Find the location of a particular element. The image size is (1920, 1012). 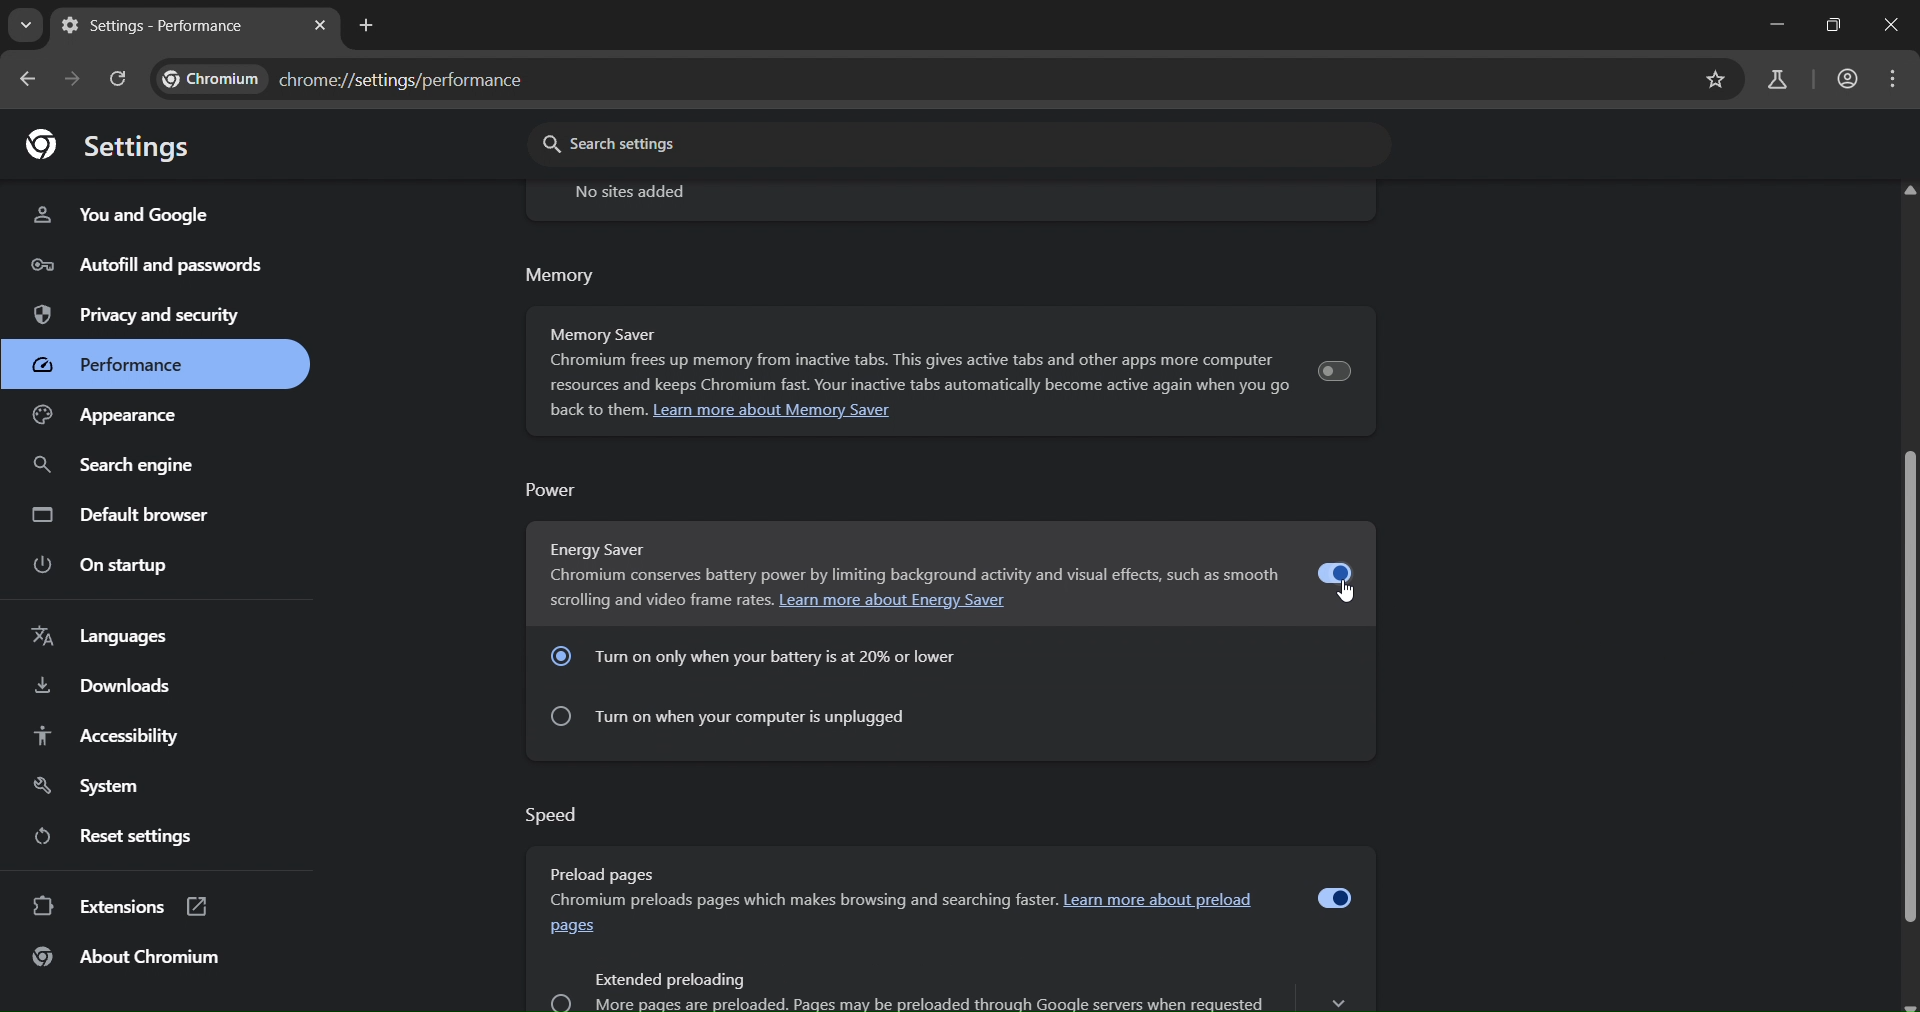

chormium preloads pages which make browsing faster is located at coordinates (799, 900).